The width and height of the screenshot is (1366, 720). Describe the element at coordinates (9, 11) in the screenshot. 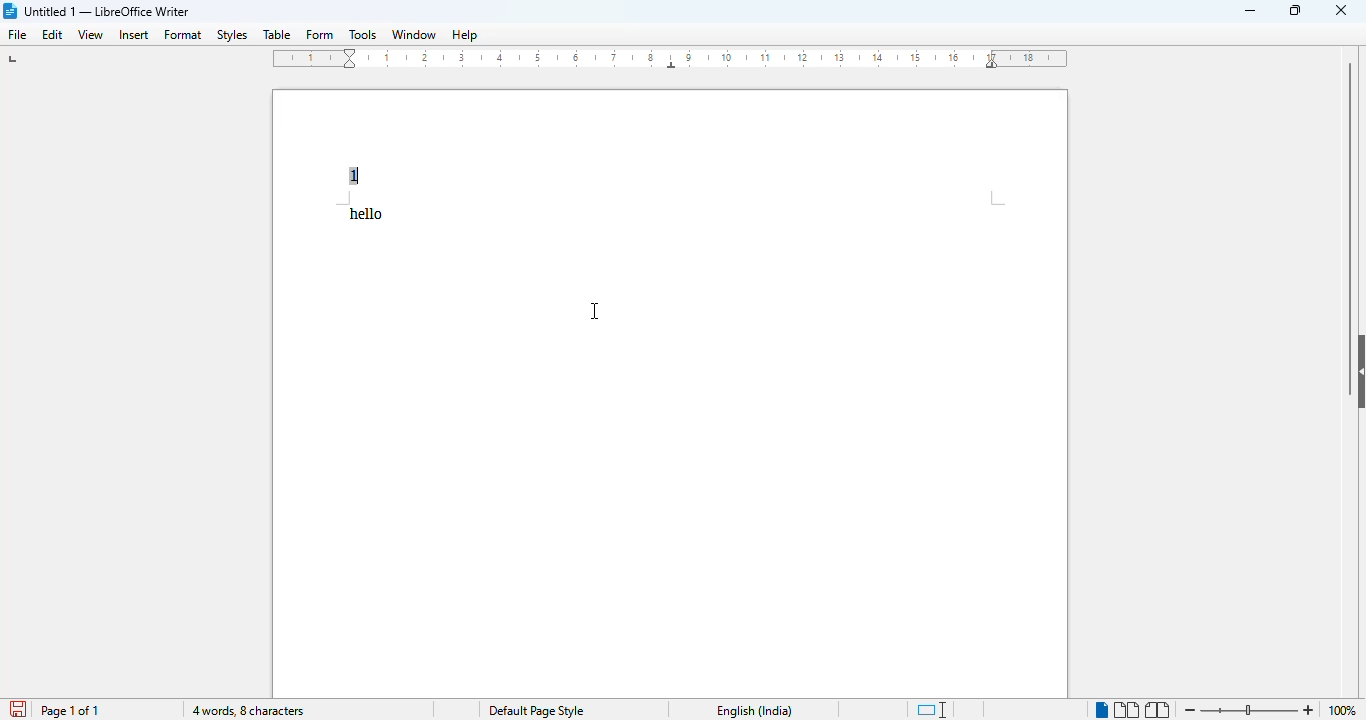

I see `logo` at that location.